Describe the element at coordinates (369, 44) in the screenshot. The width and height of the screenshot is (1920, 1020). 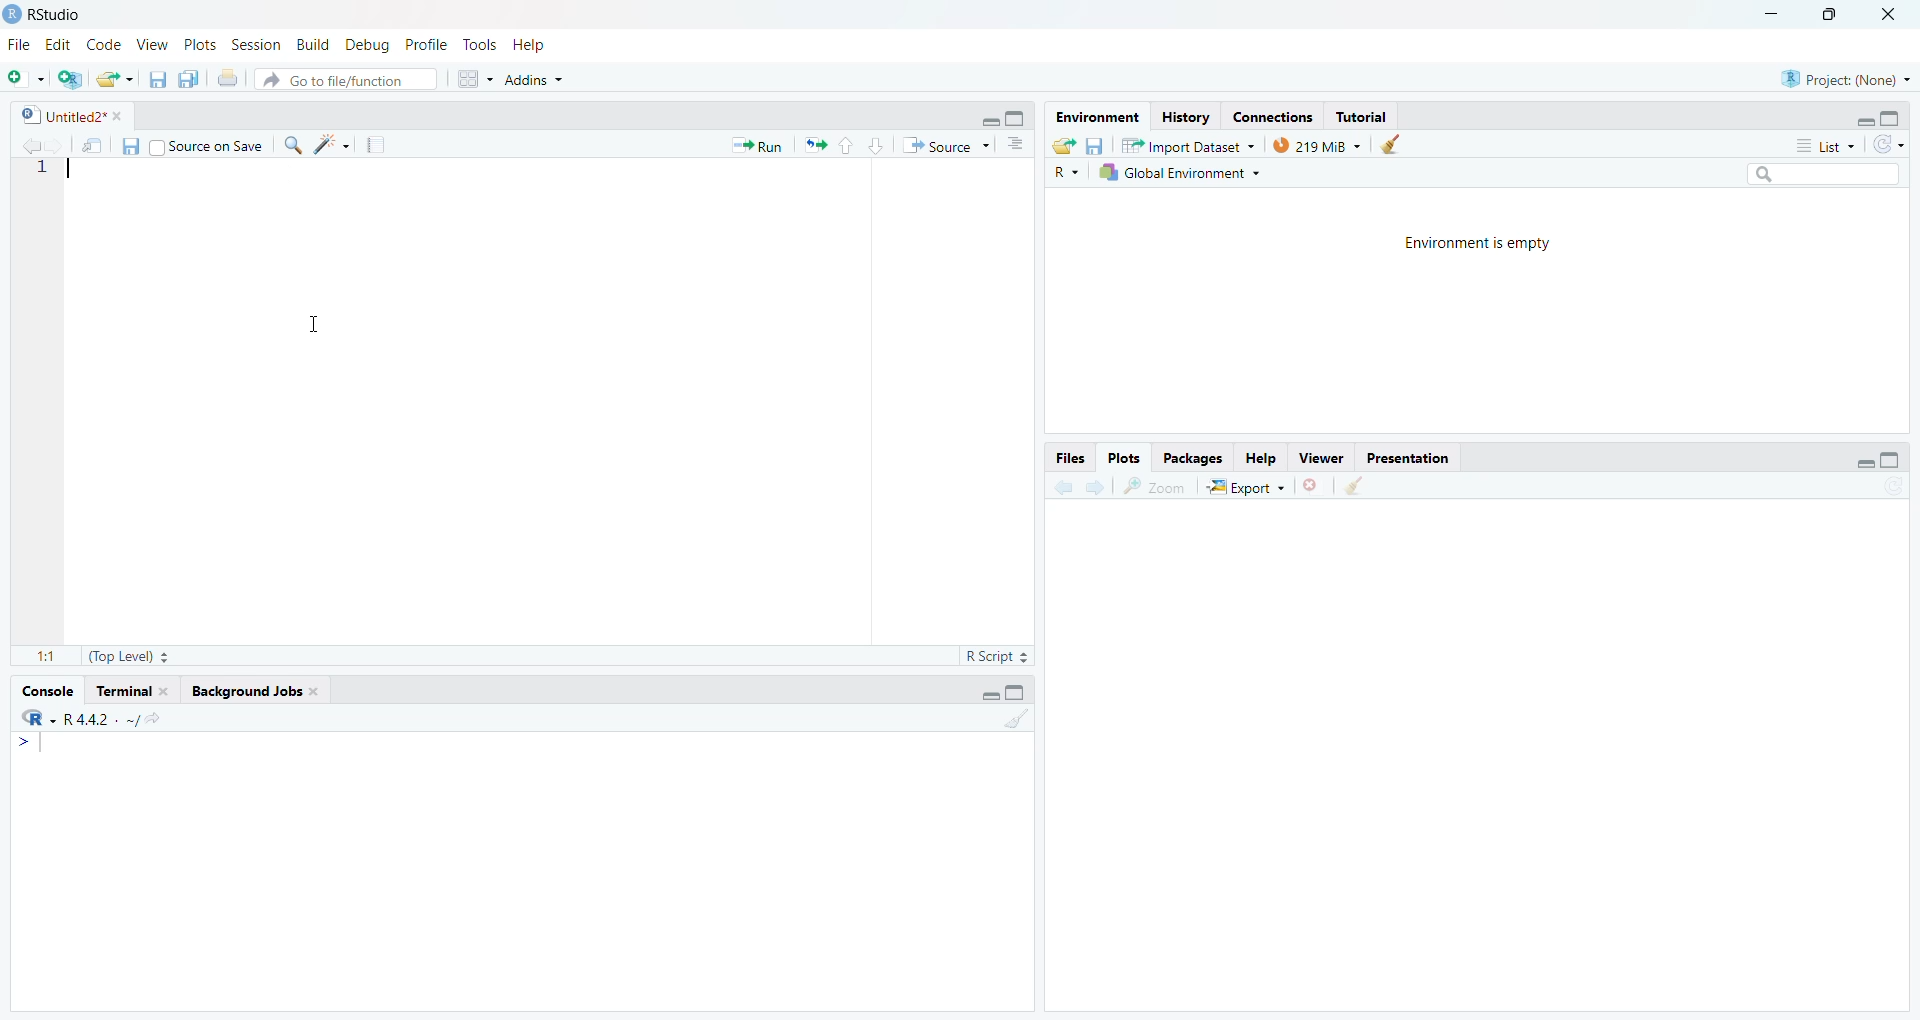
I see `Debug` at that location.